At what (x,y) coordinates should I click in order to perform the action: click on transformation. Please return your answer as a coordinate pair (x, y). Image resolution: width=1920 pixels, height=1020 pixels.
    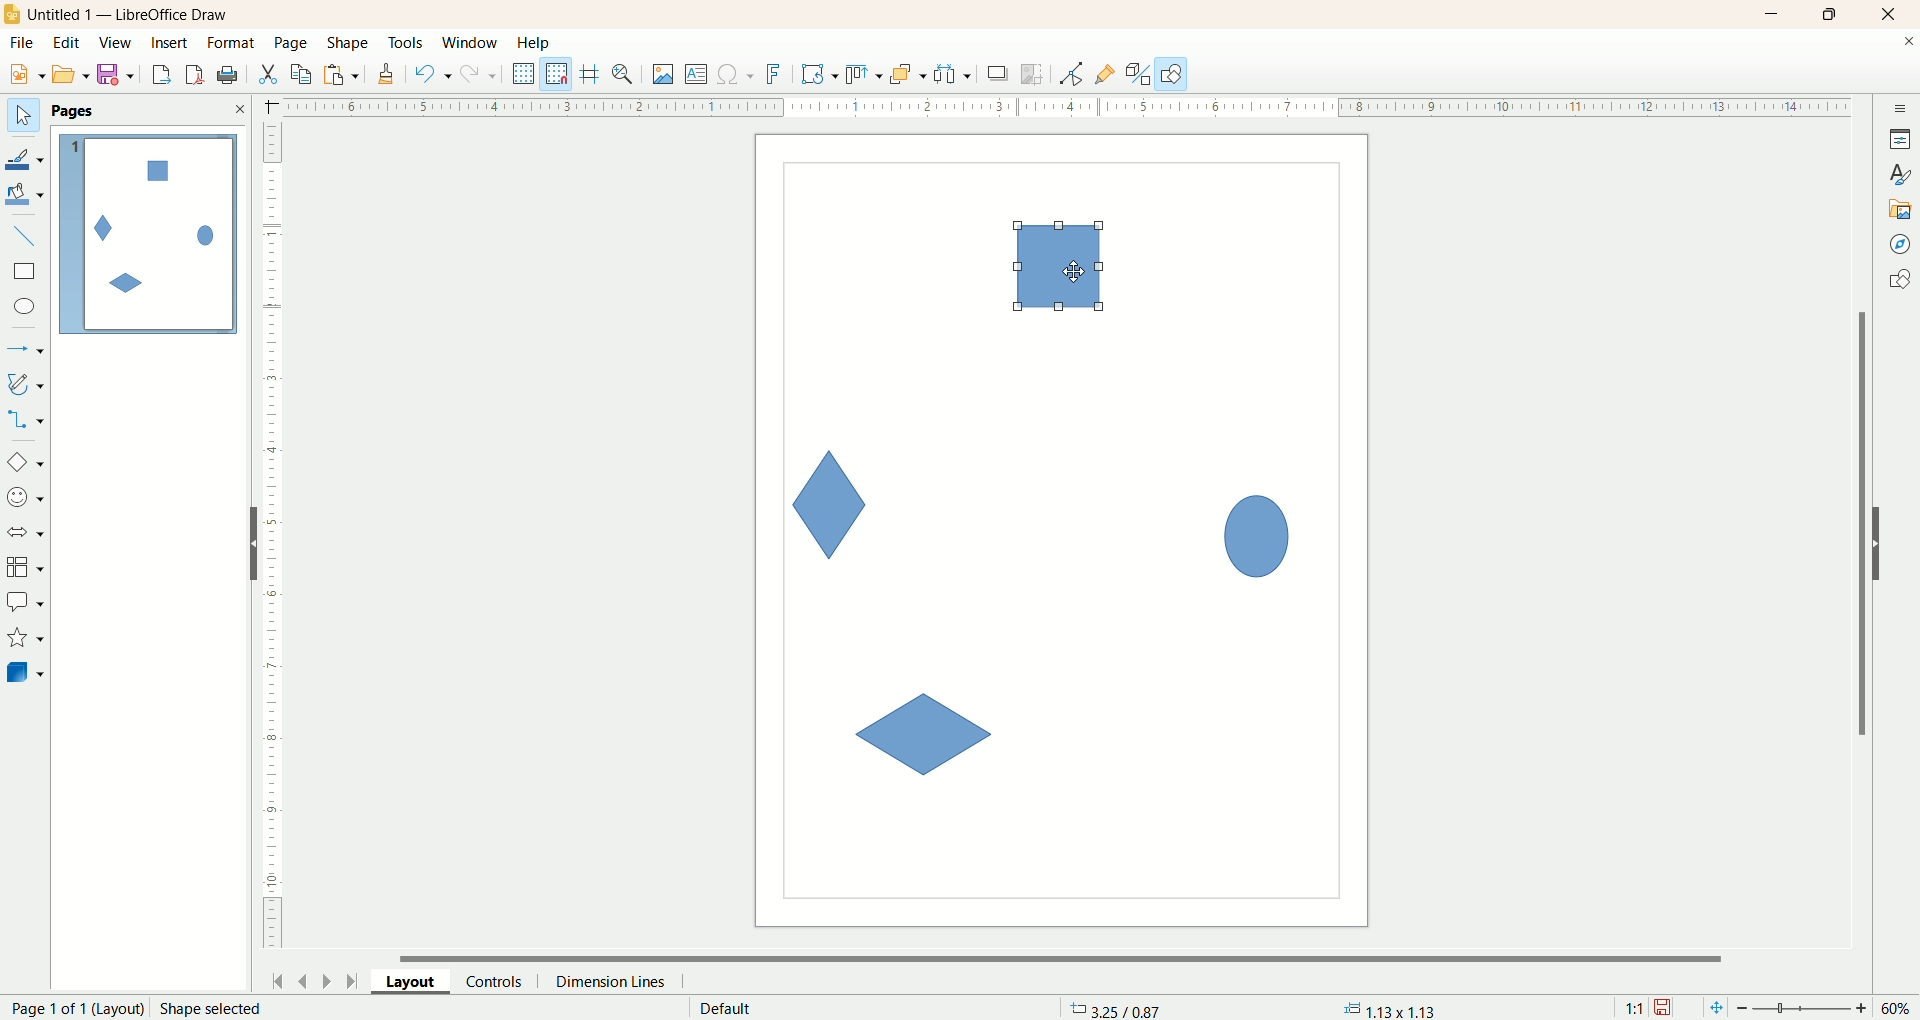
    Looking at the image, I should click on (820, 75).